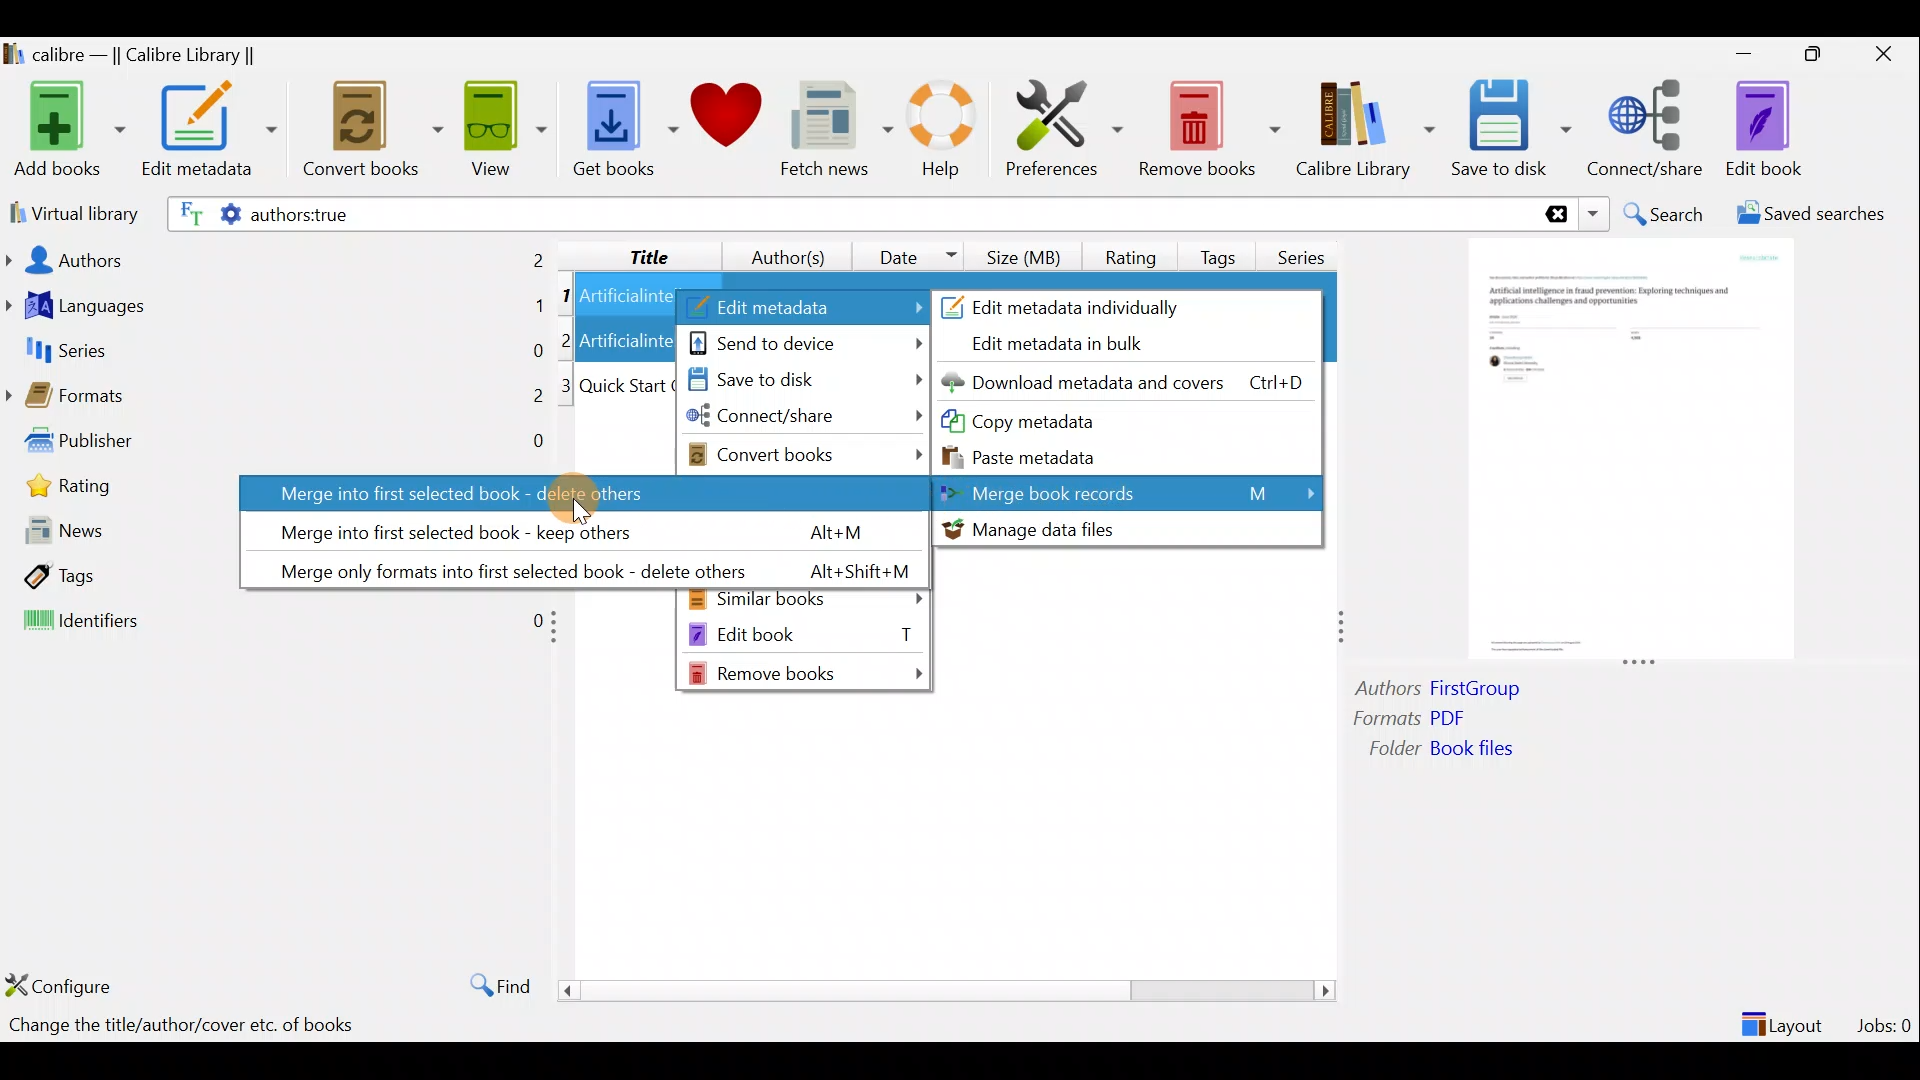  Describe the element at coordinates (909, 256) in the screenshot. I see `Date` at that location.